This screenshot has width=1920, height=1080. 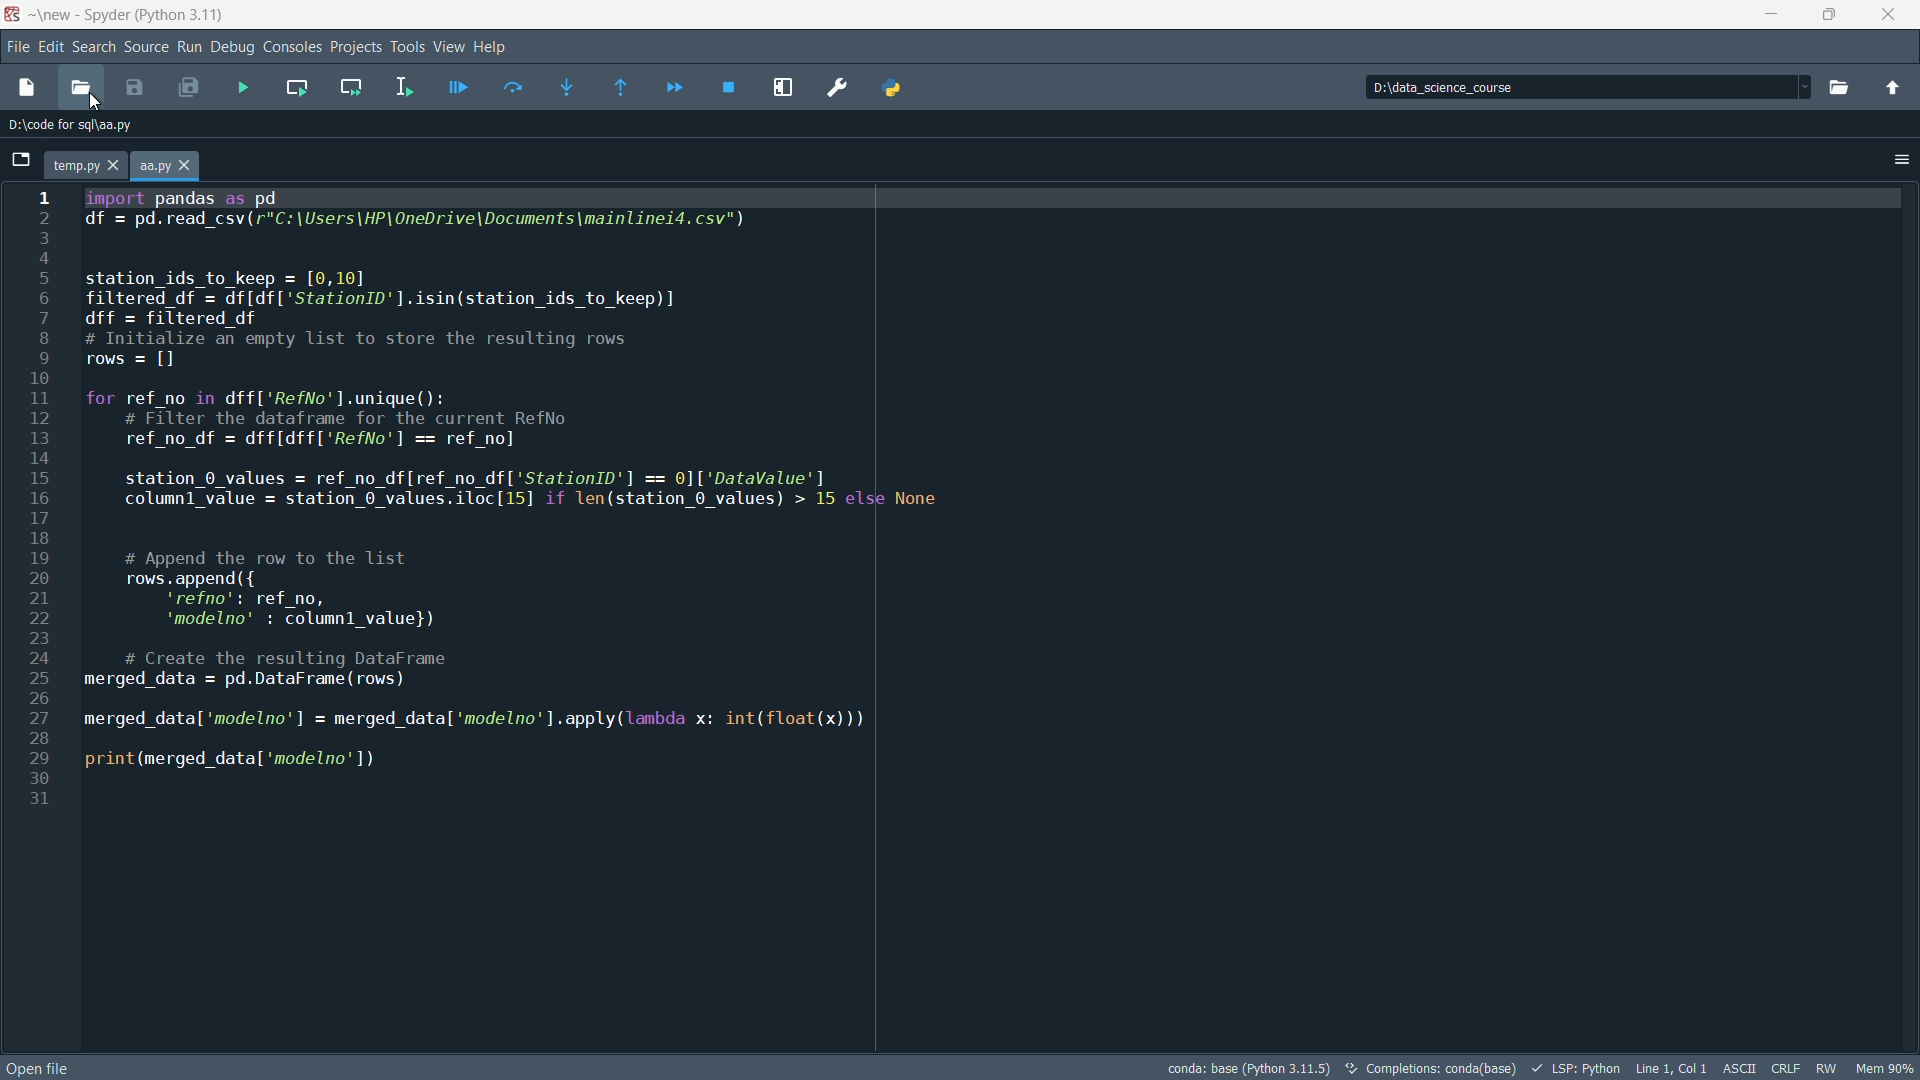 What do you see at coordinates (357, 46) in the screenshot?
I see `projects menu` at bounding box center [357, 46].